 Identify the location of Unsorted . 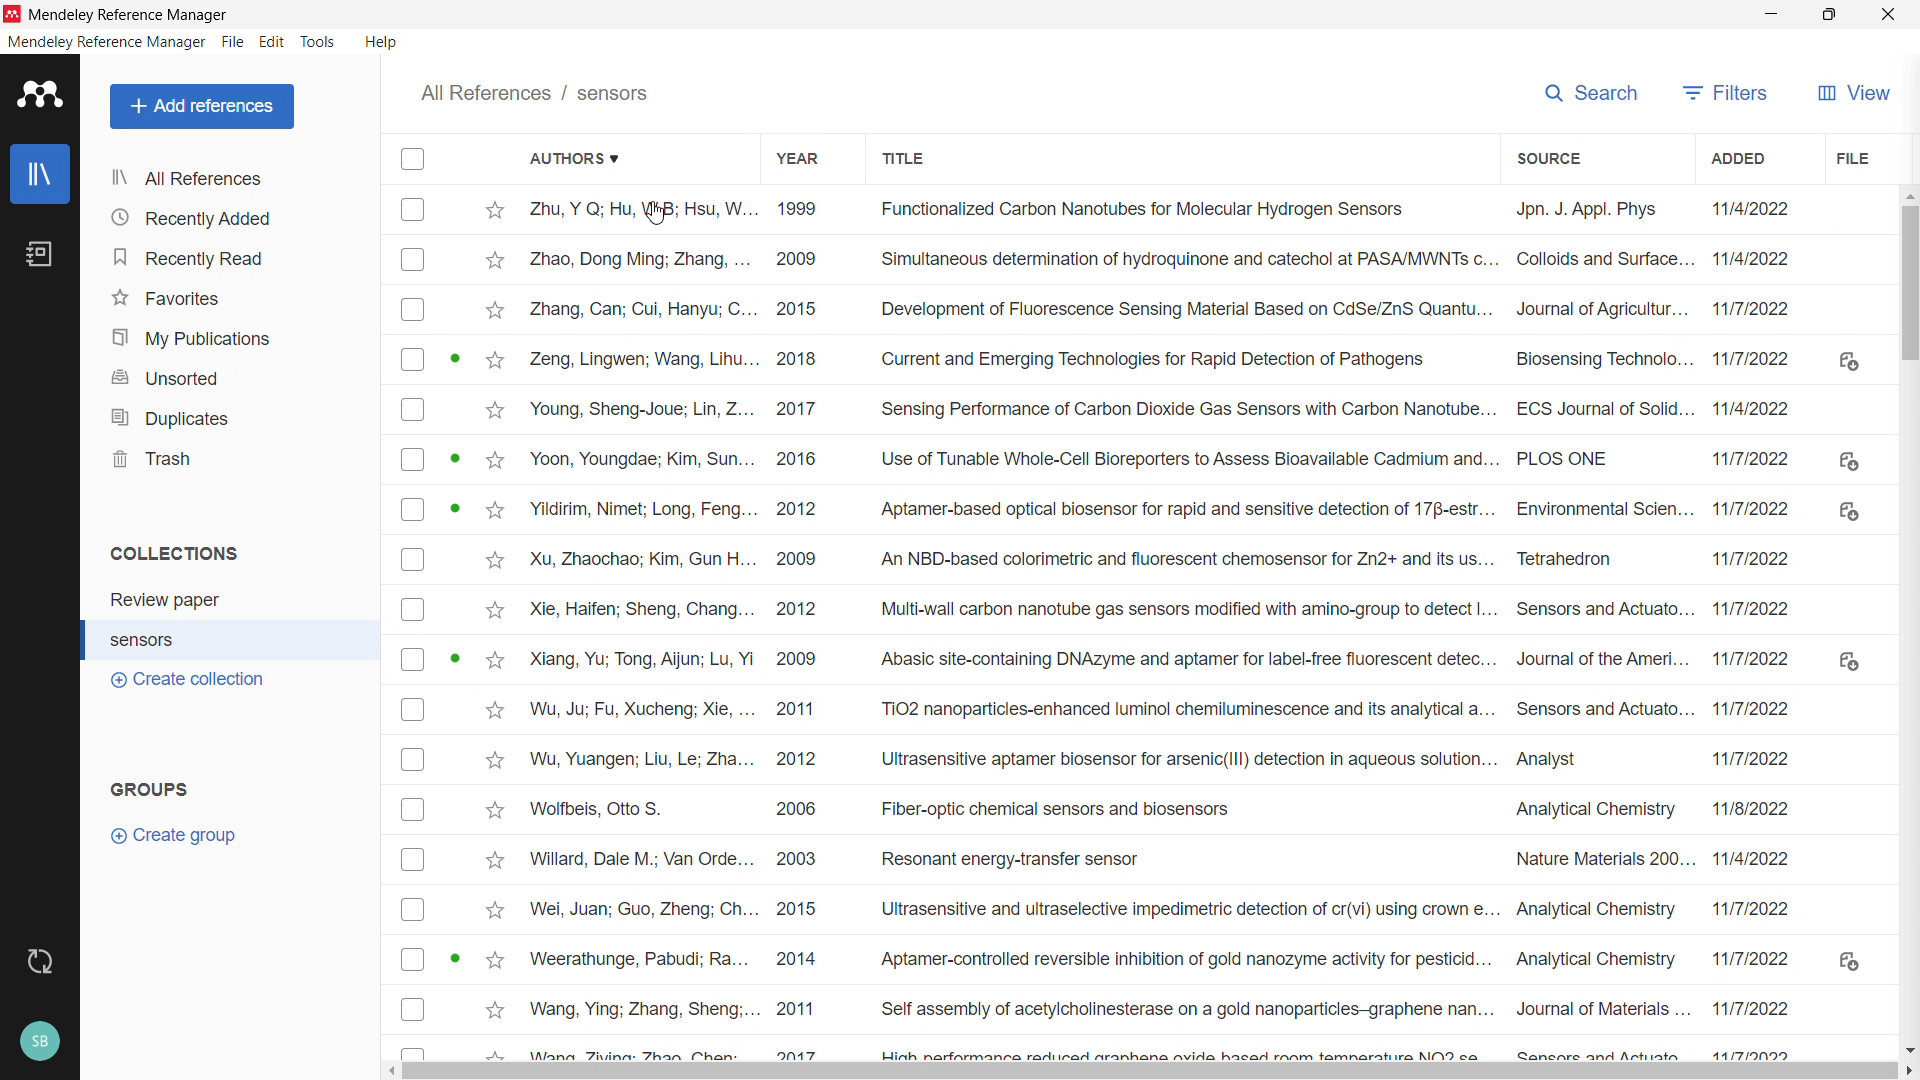
(235, 379).